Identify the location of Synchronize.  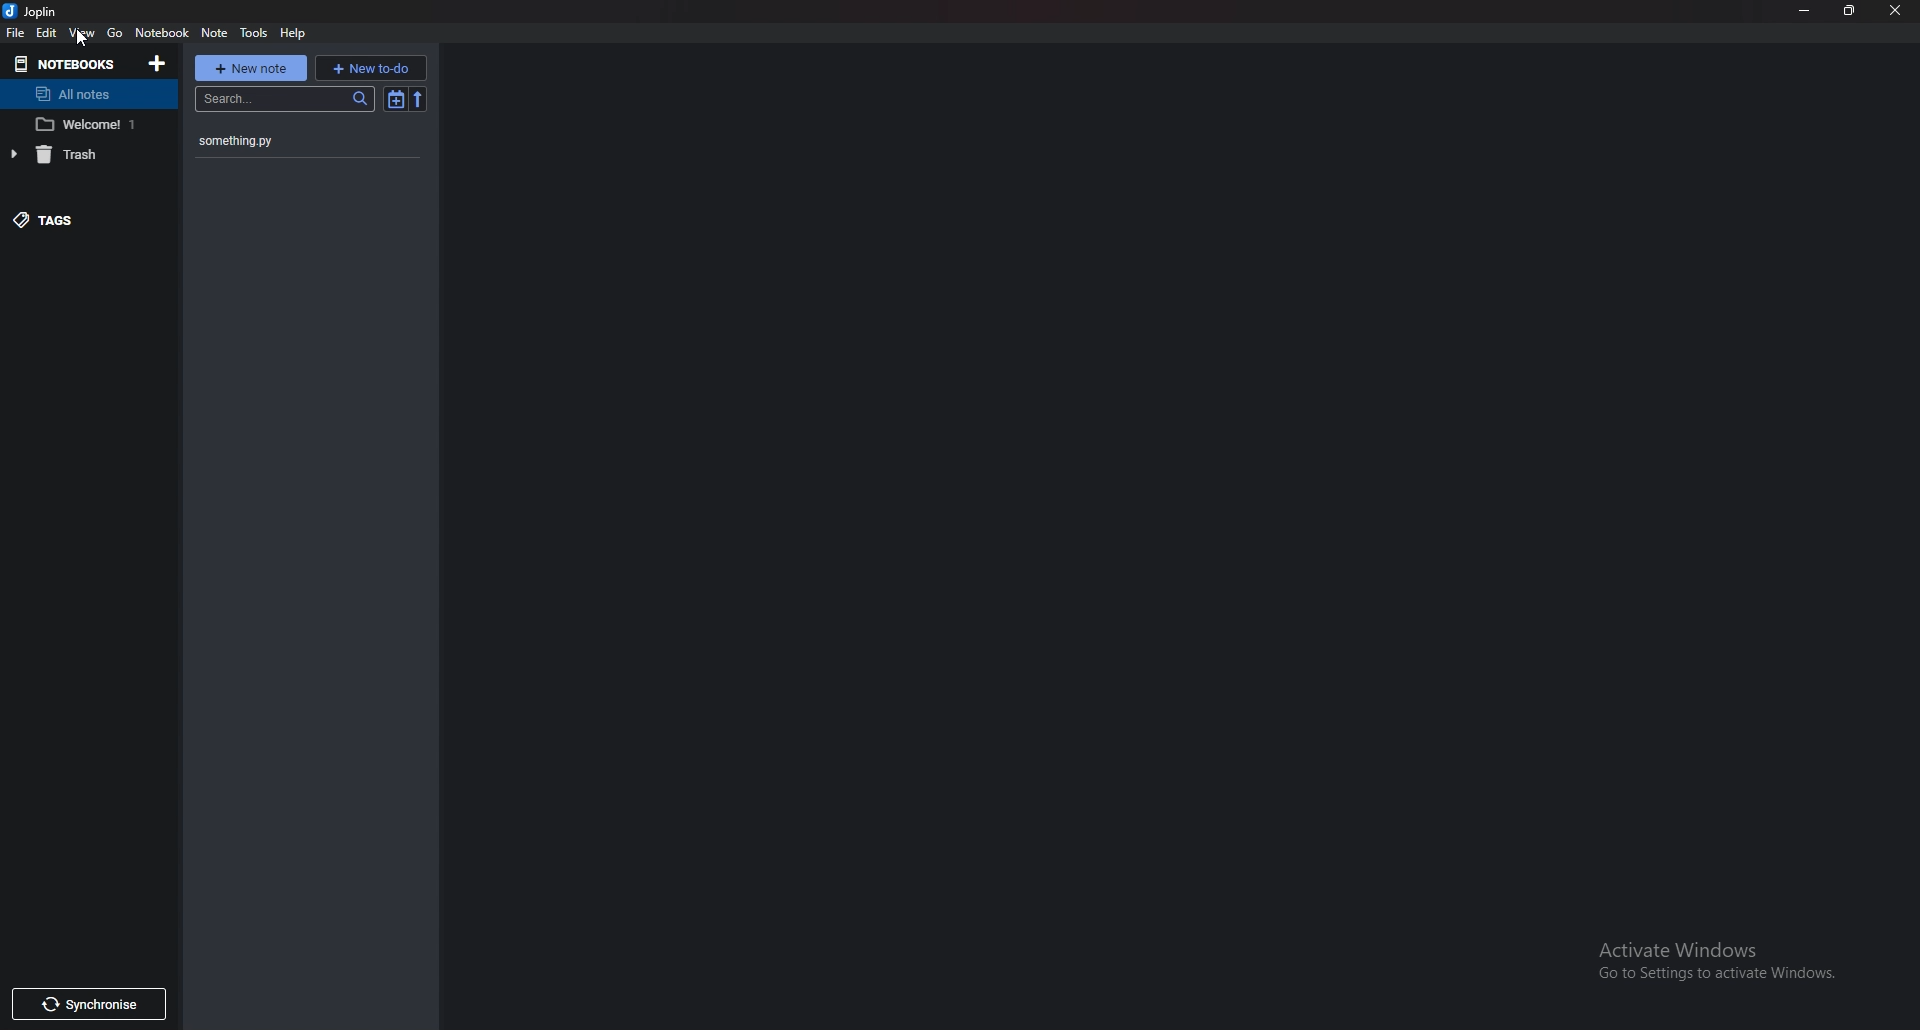
(88, 1004).